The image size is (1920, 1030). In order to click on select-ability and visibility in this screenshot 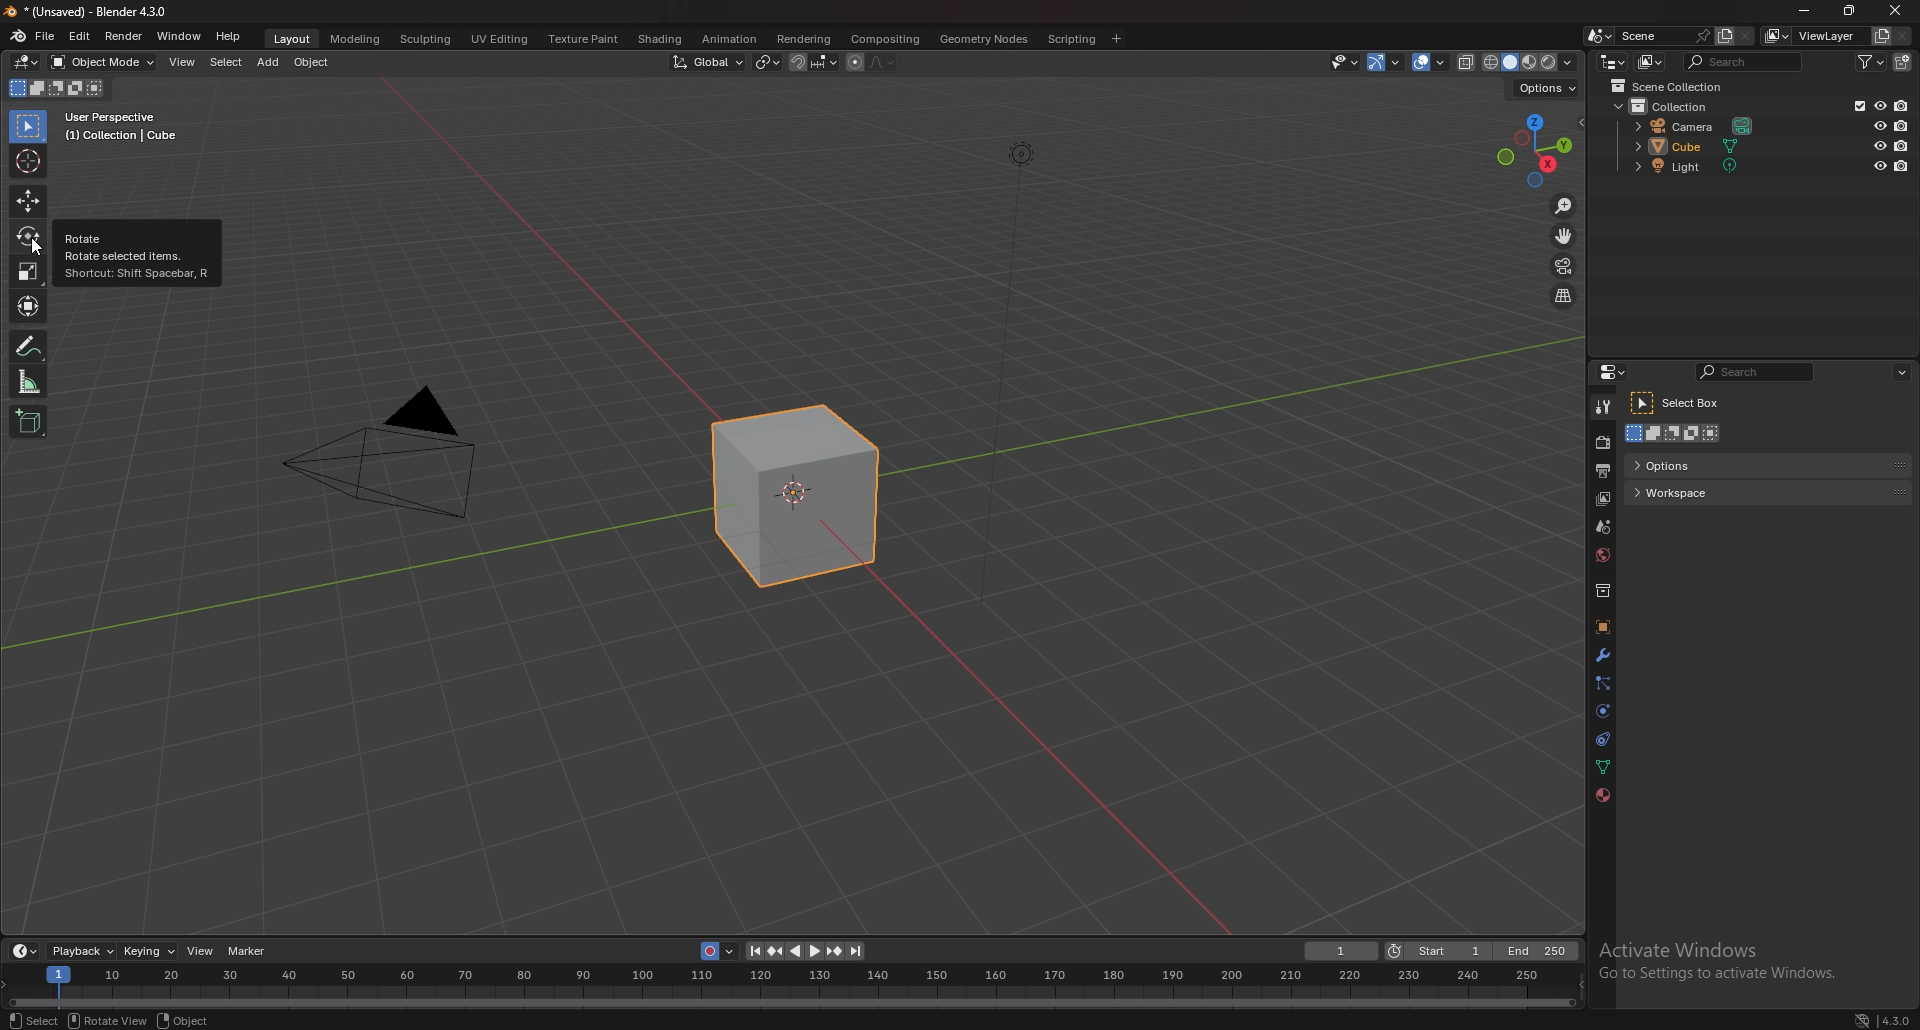, I will do `click(1344, 61)`.